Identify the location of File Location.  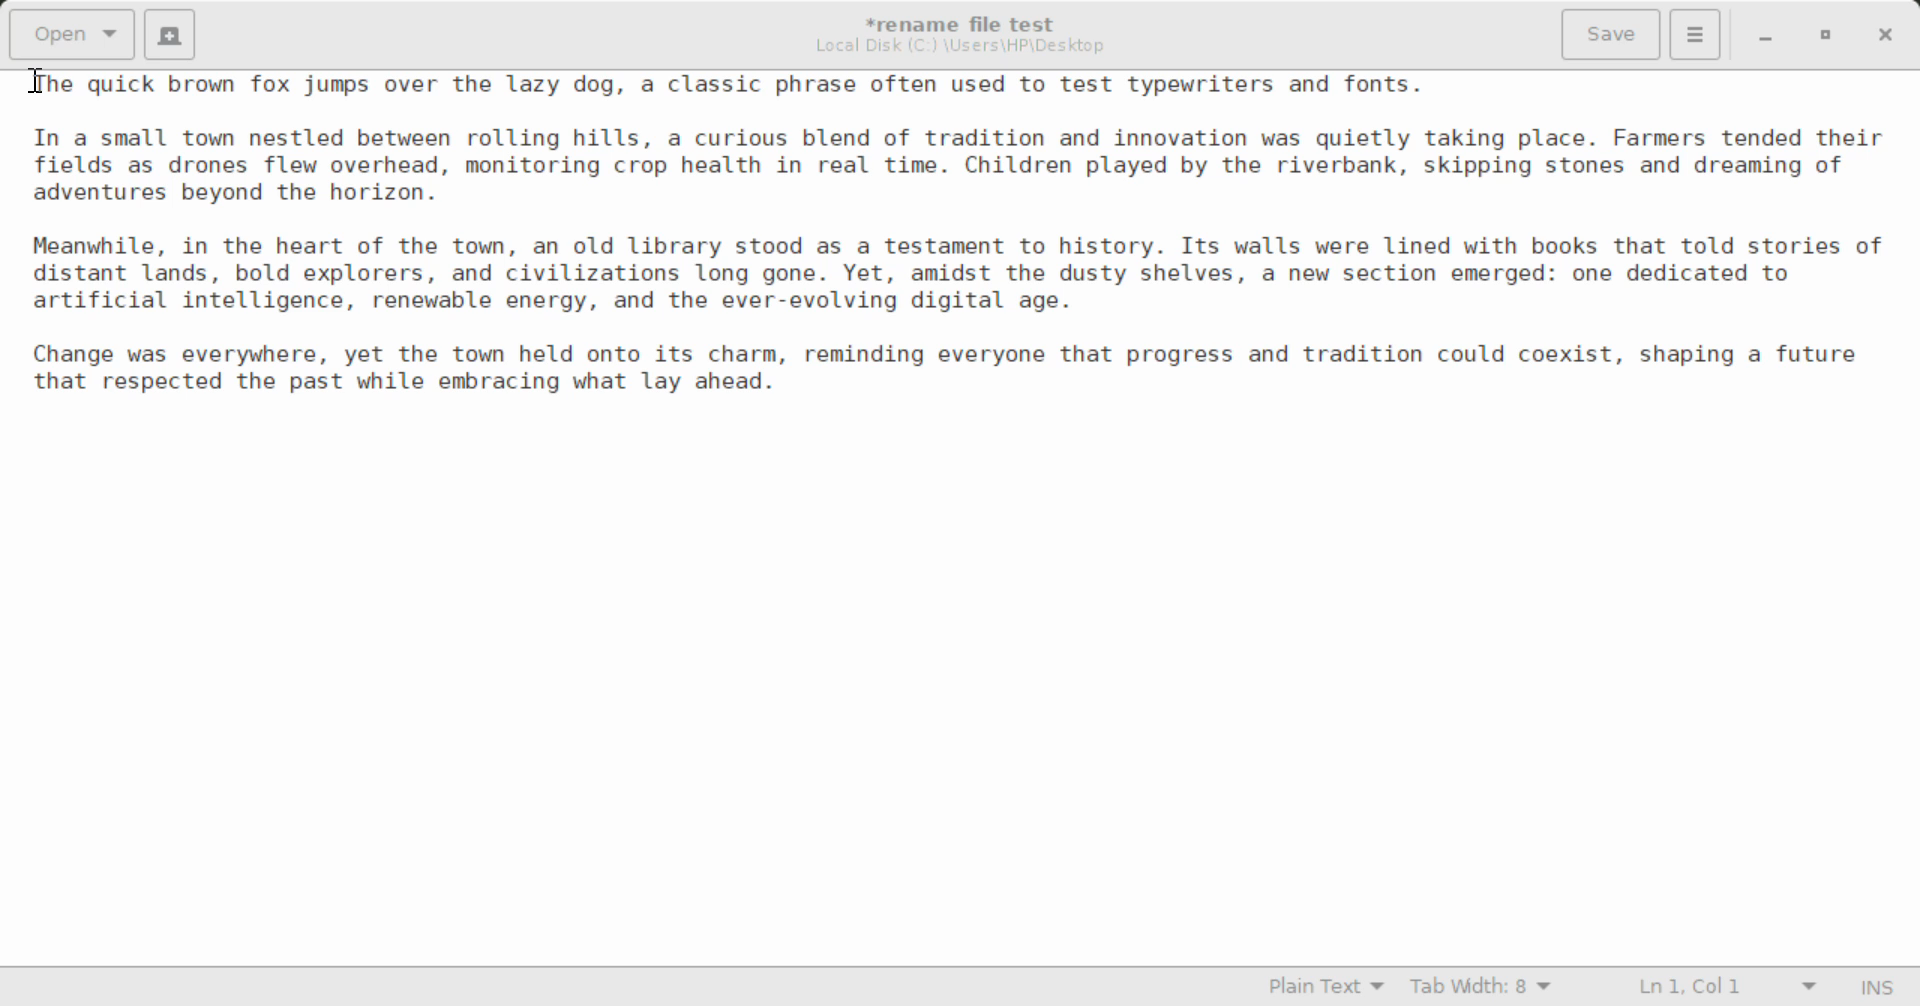
(961, 49).